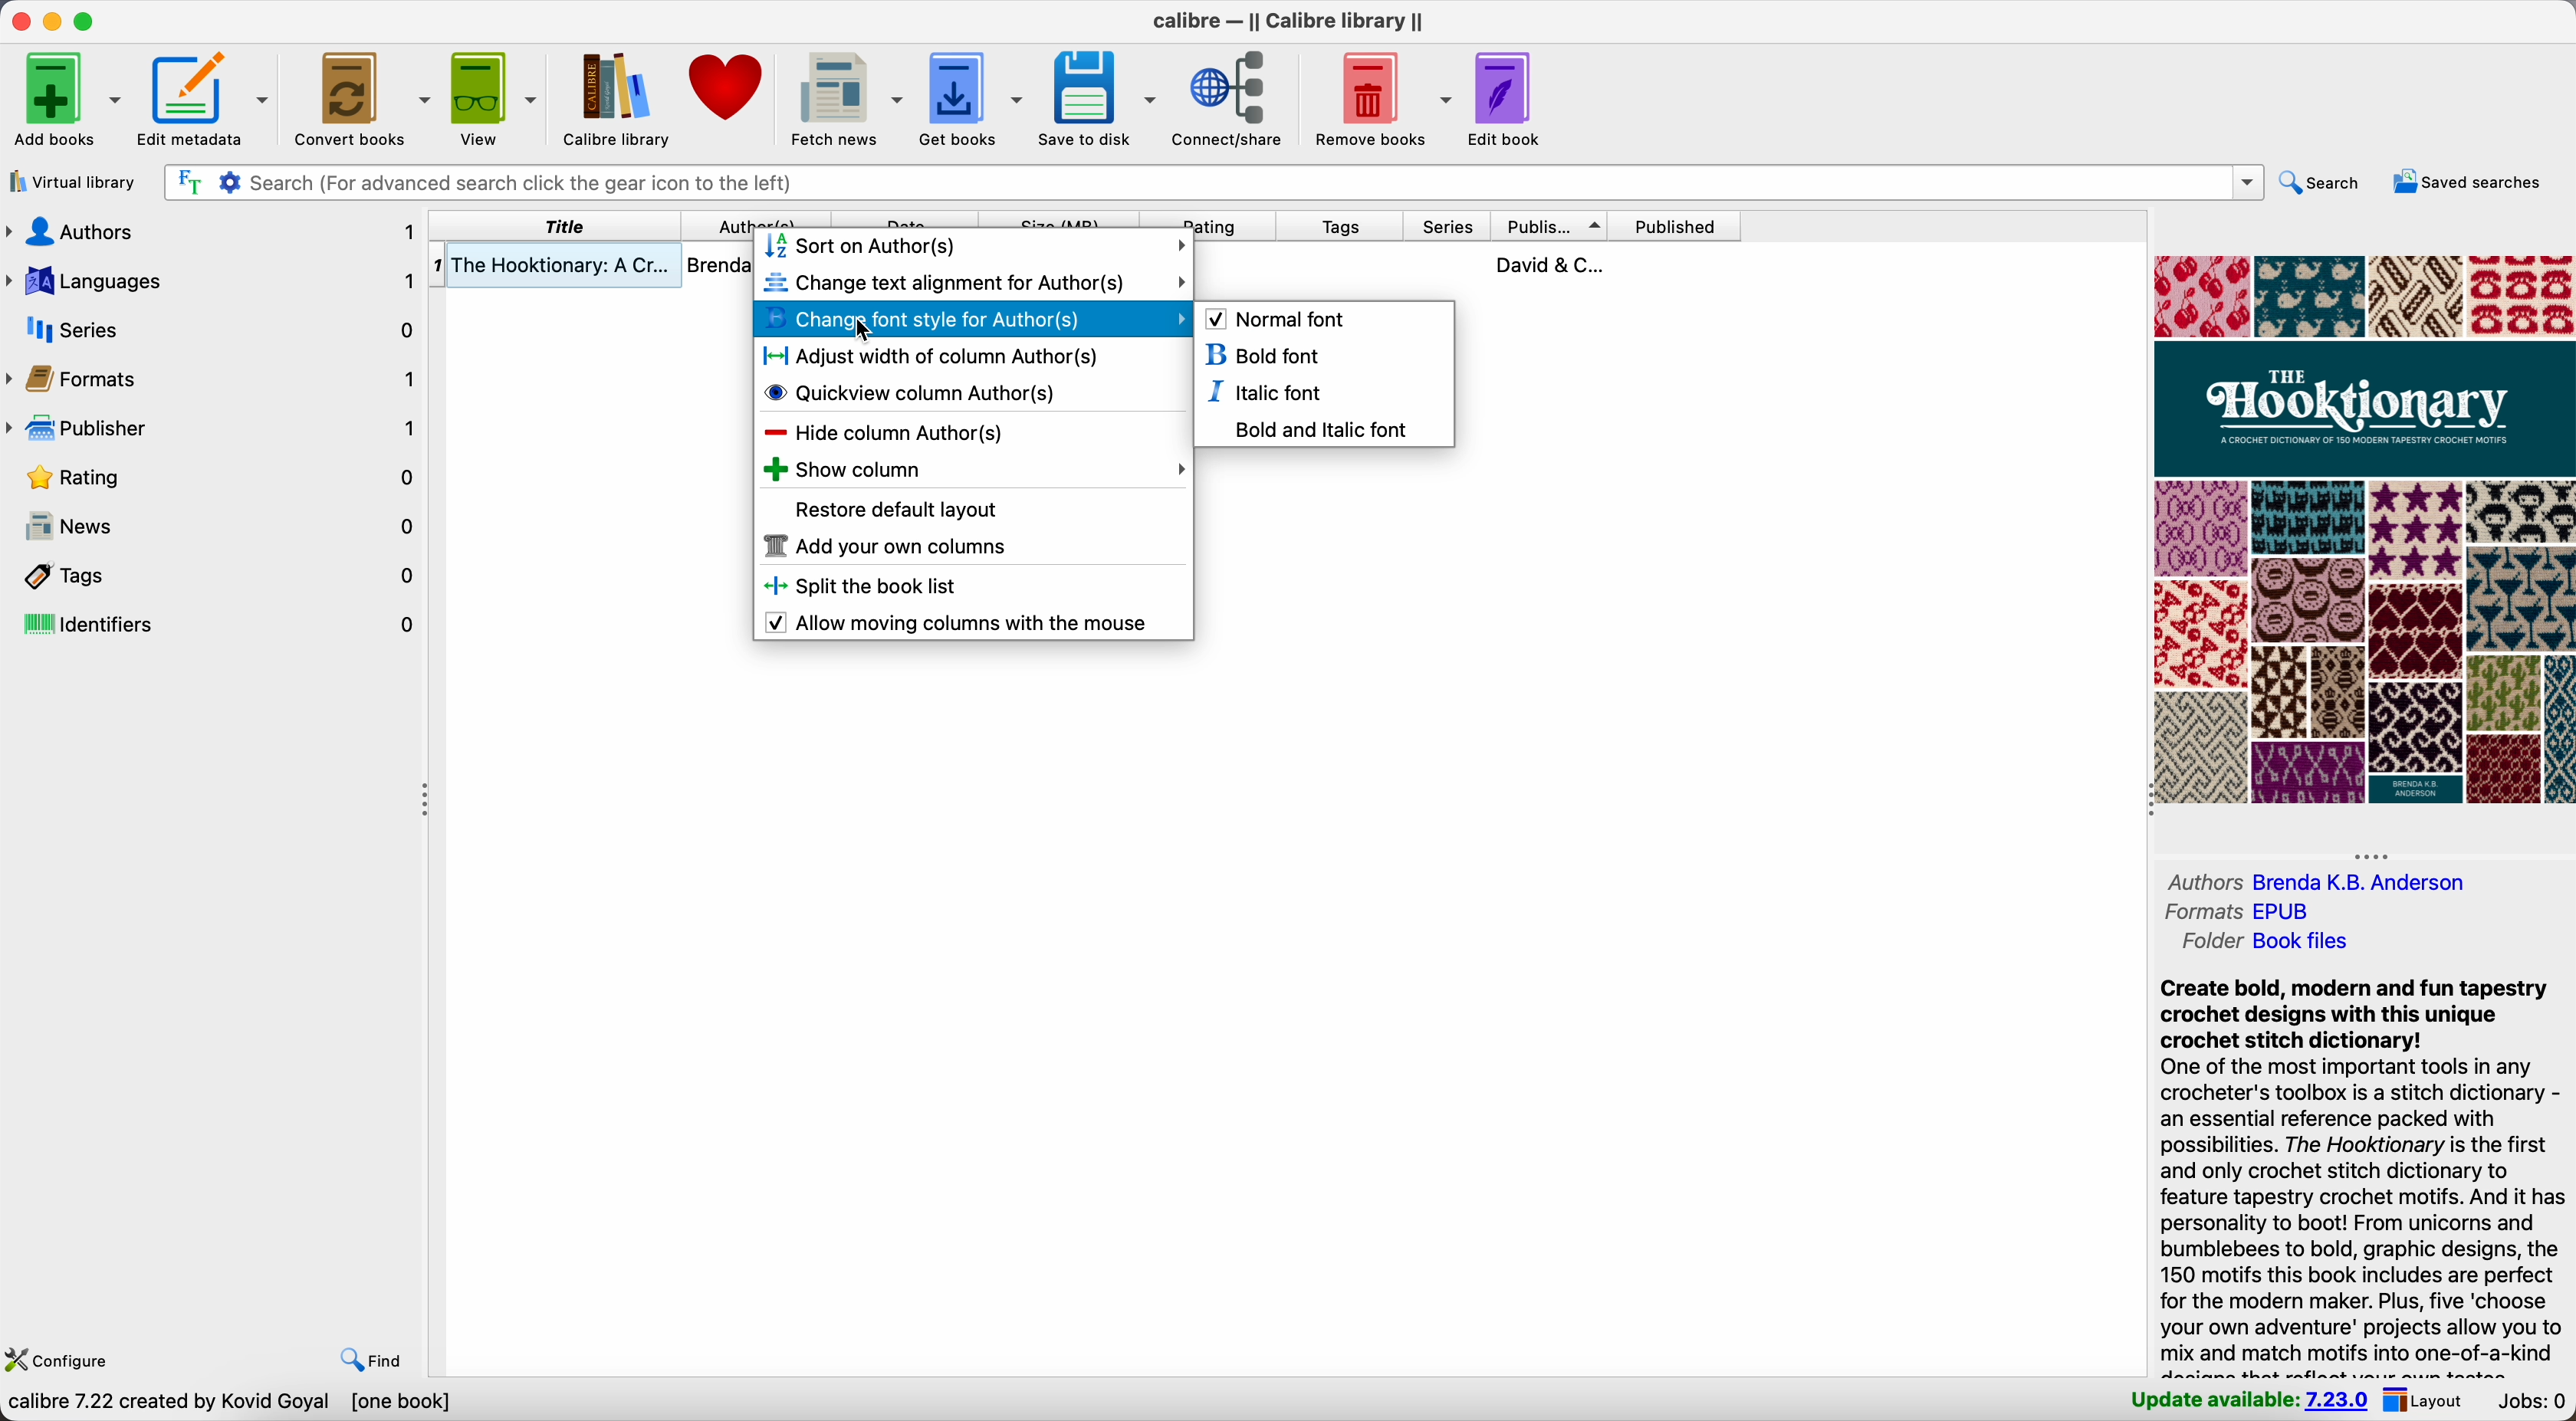 The height and width of the screenshot is (1421, 2576). What do you see at coordinates (1340, 228) in the screenshot?
I see `tags` at bounding box center [1340, 228].